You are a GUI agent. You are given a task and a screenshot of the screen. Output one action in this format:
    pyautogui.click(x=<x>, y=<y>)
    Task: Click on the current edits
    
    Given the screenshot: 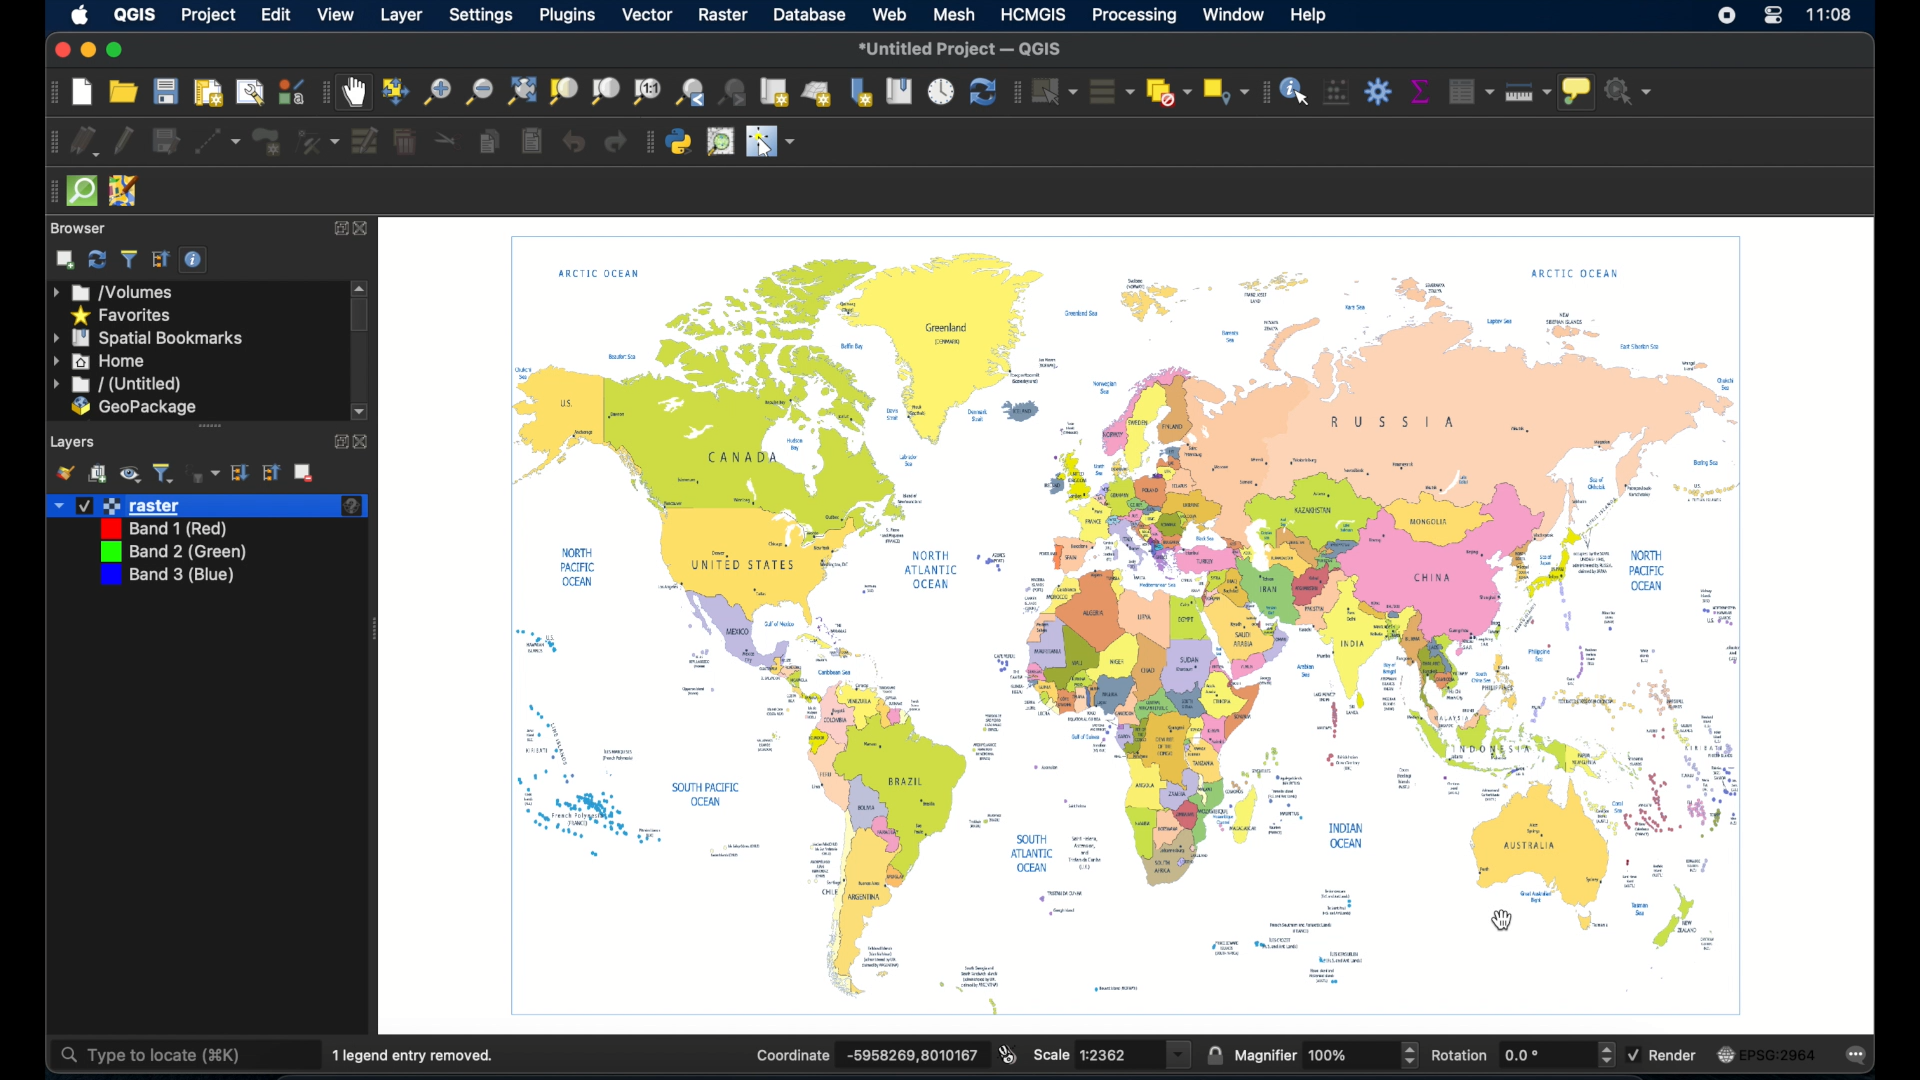 What is the action you would take?
    pyautogui.click(x=85, y=141)
    